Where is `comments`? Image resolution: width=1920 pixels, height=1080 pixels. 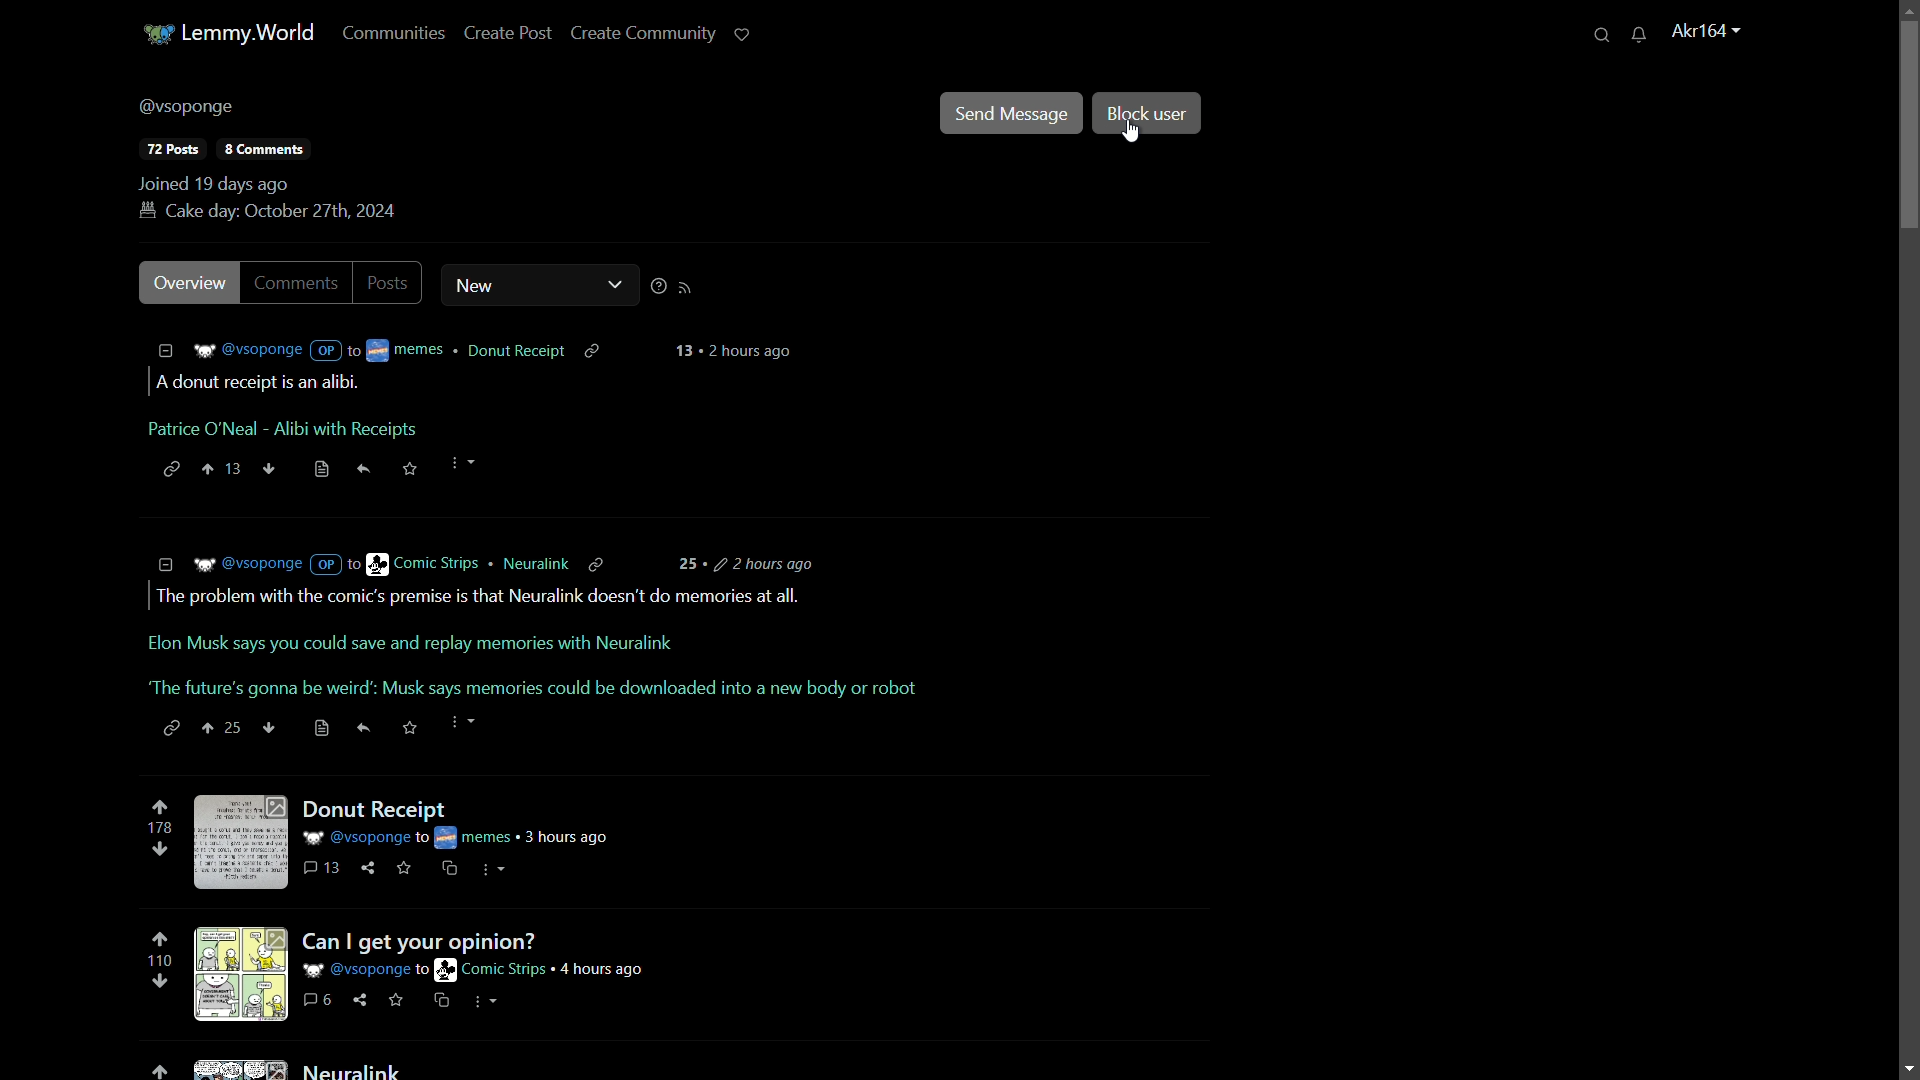
comments is located at coordinates (262, 149).